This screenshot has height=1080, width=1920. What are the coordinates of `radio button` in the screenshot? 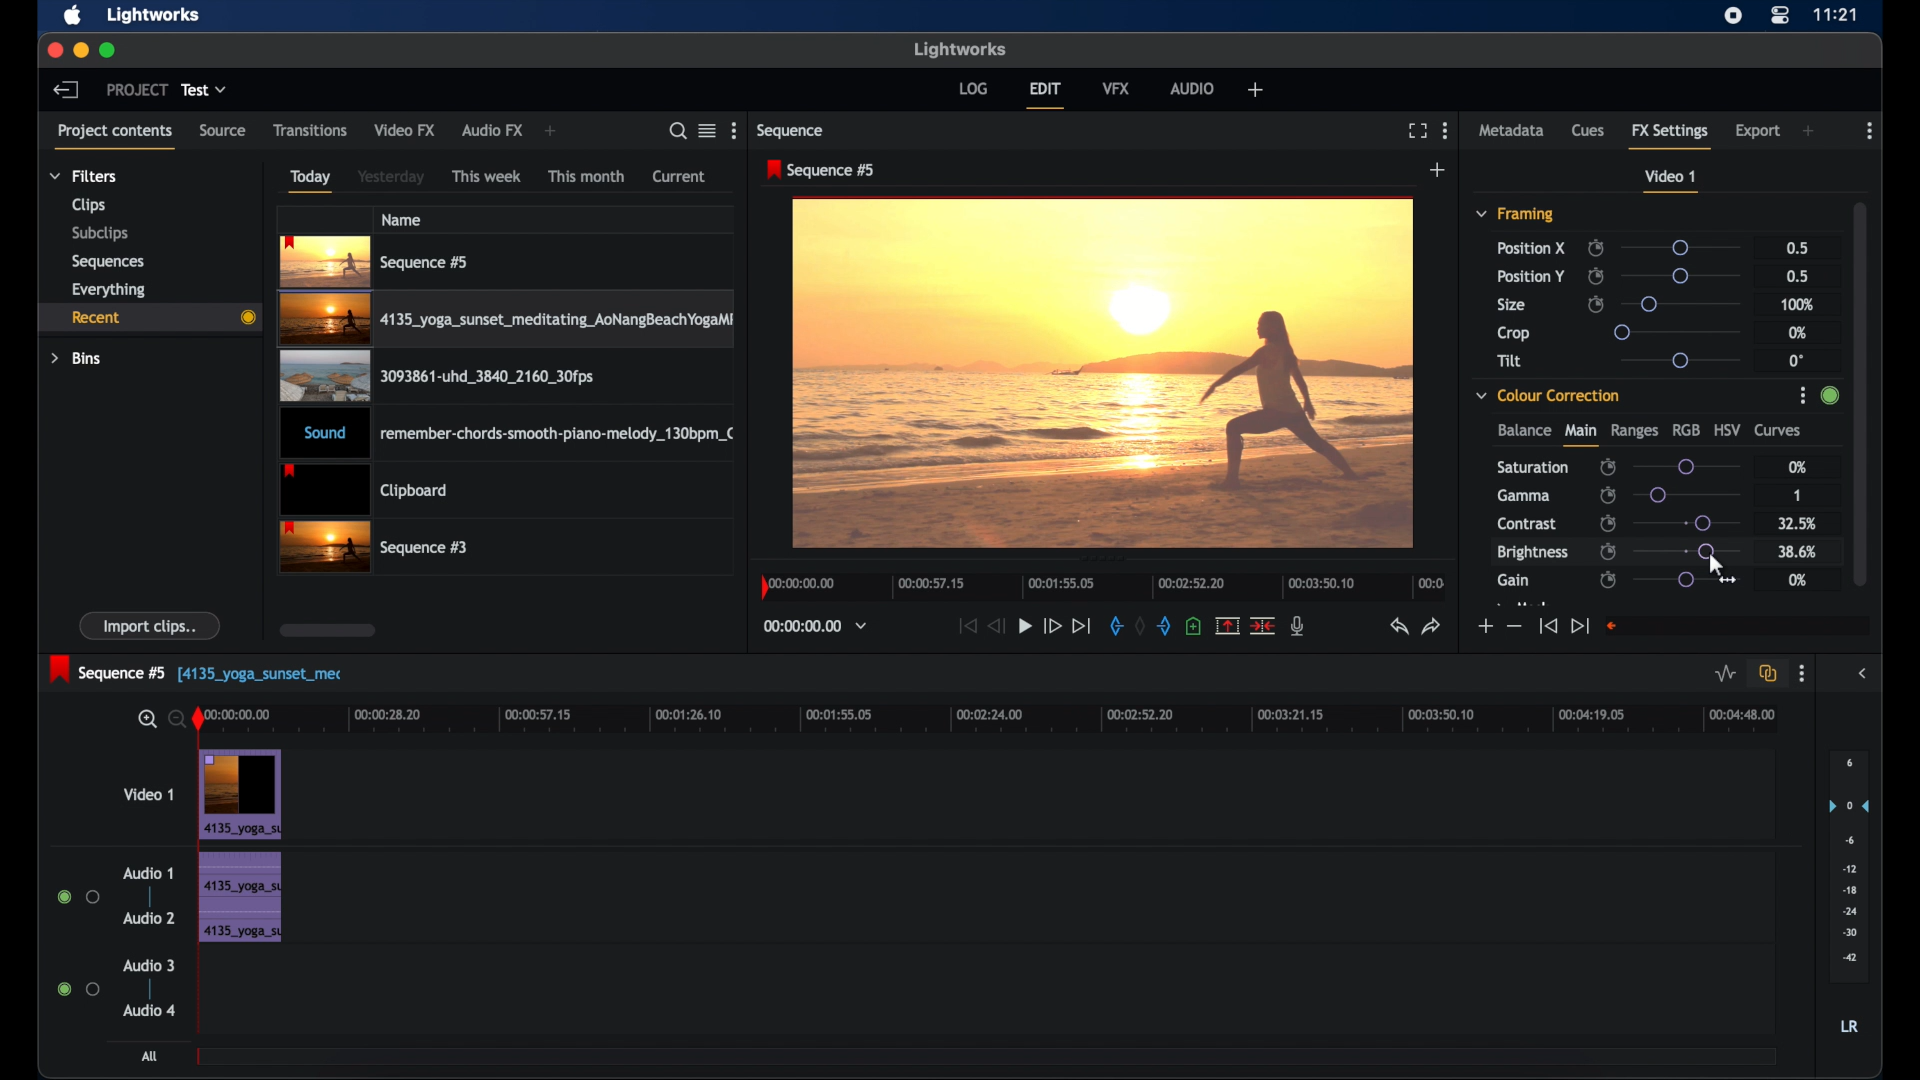 It's located at (78, 897).